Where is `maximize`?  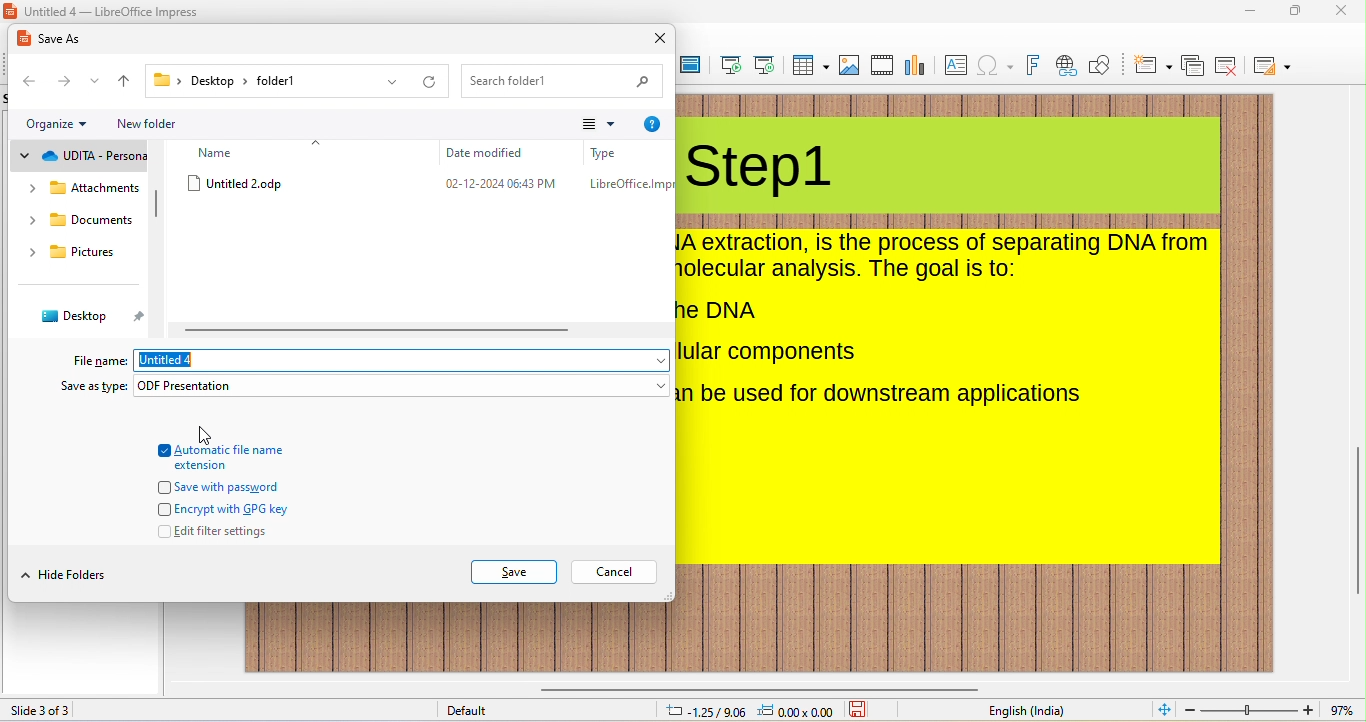 maximize is located at coordinates (1296, 12).